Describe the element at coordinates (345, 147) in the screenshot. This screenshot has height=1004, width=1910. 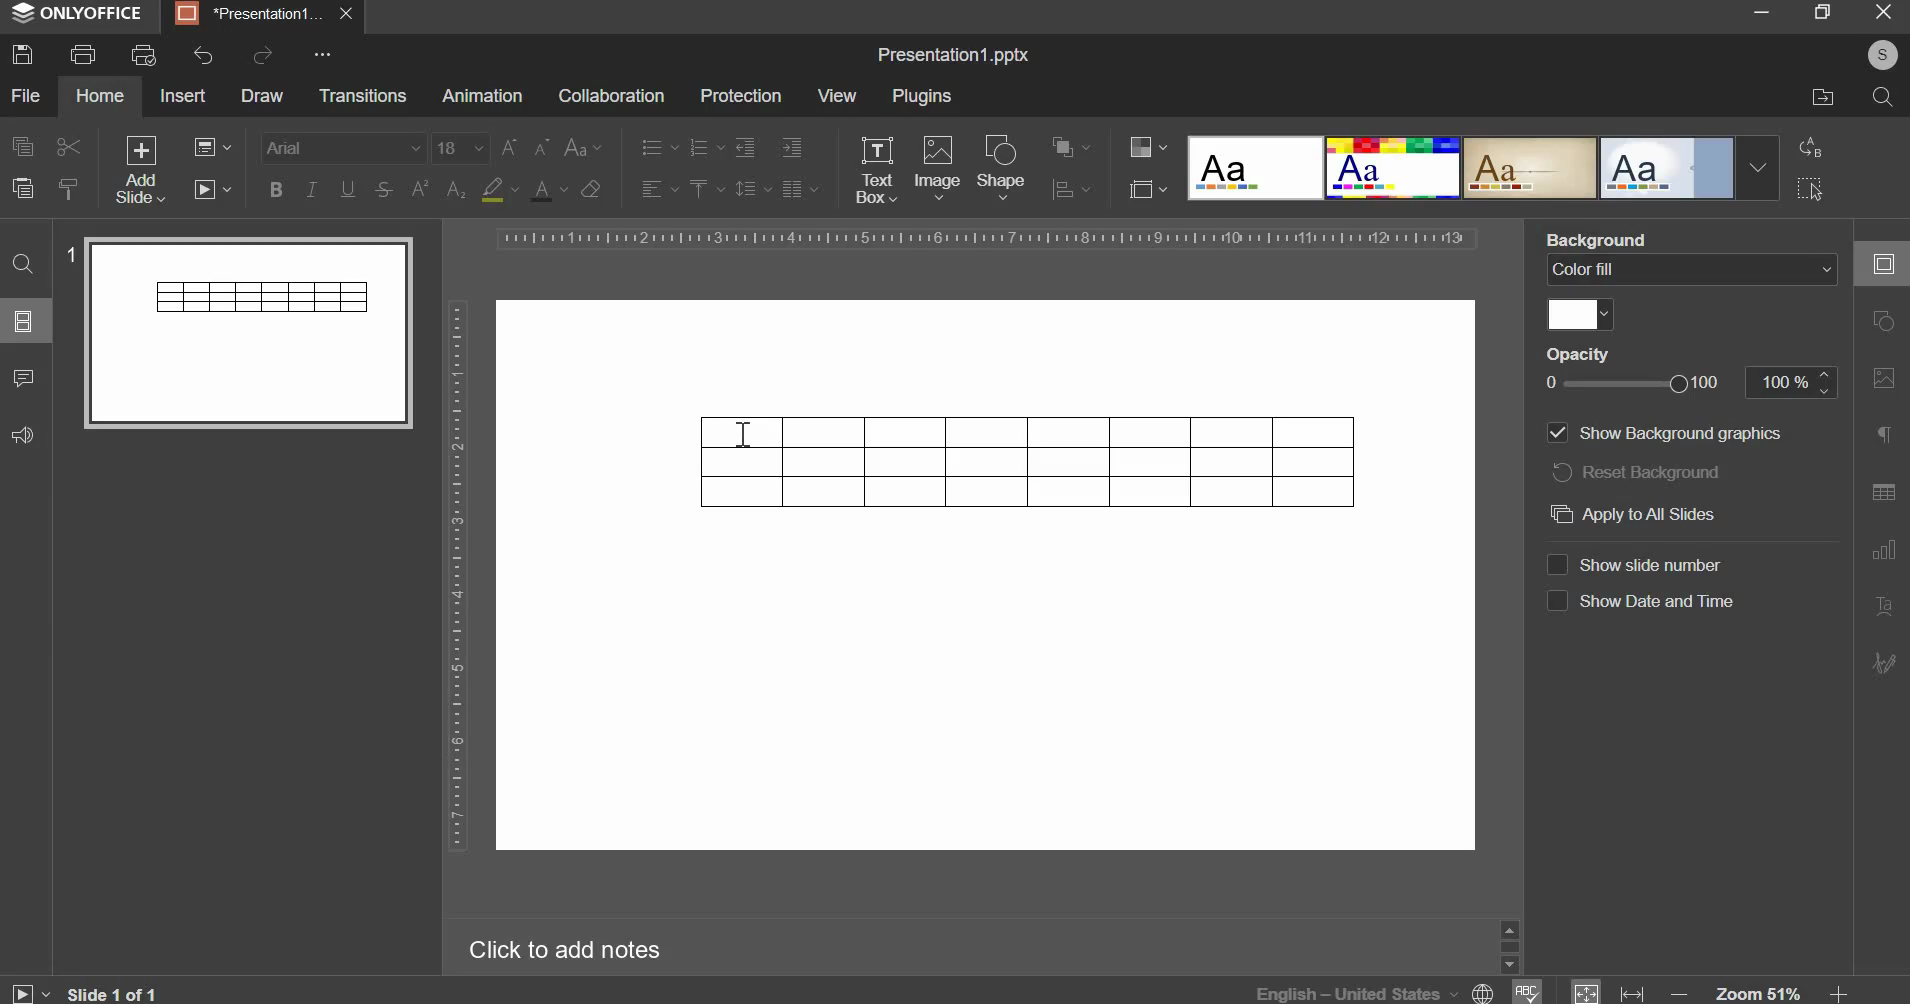
I see `font` at that location.